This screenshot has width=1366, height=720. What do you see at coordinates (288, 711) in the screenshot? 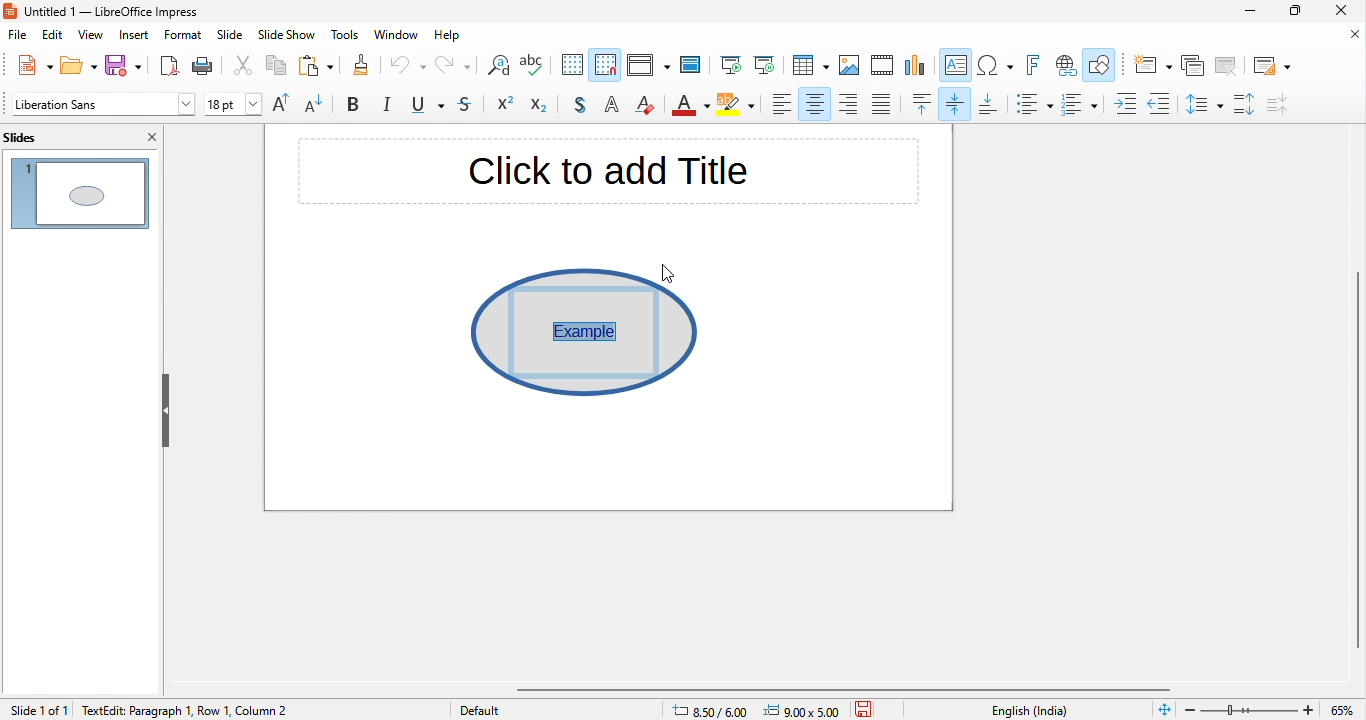
I see `2` at bounding box center [288, 711].